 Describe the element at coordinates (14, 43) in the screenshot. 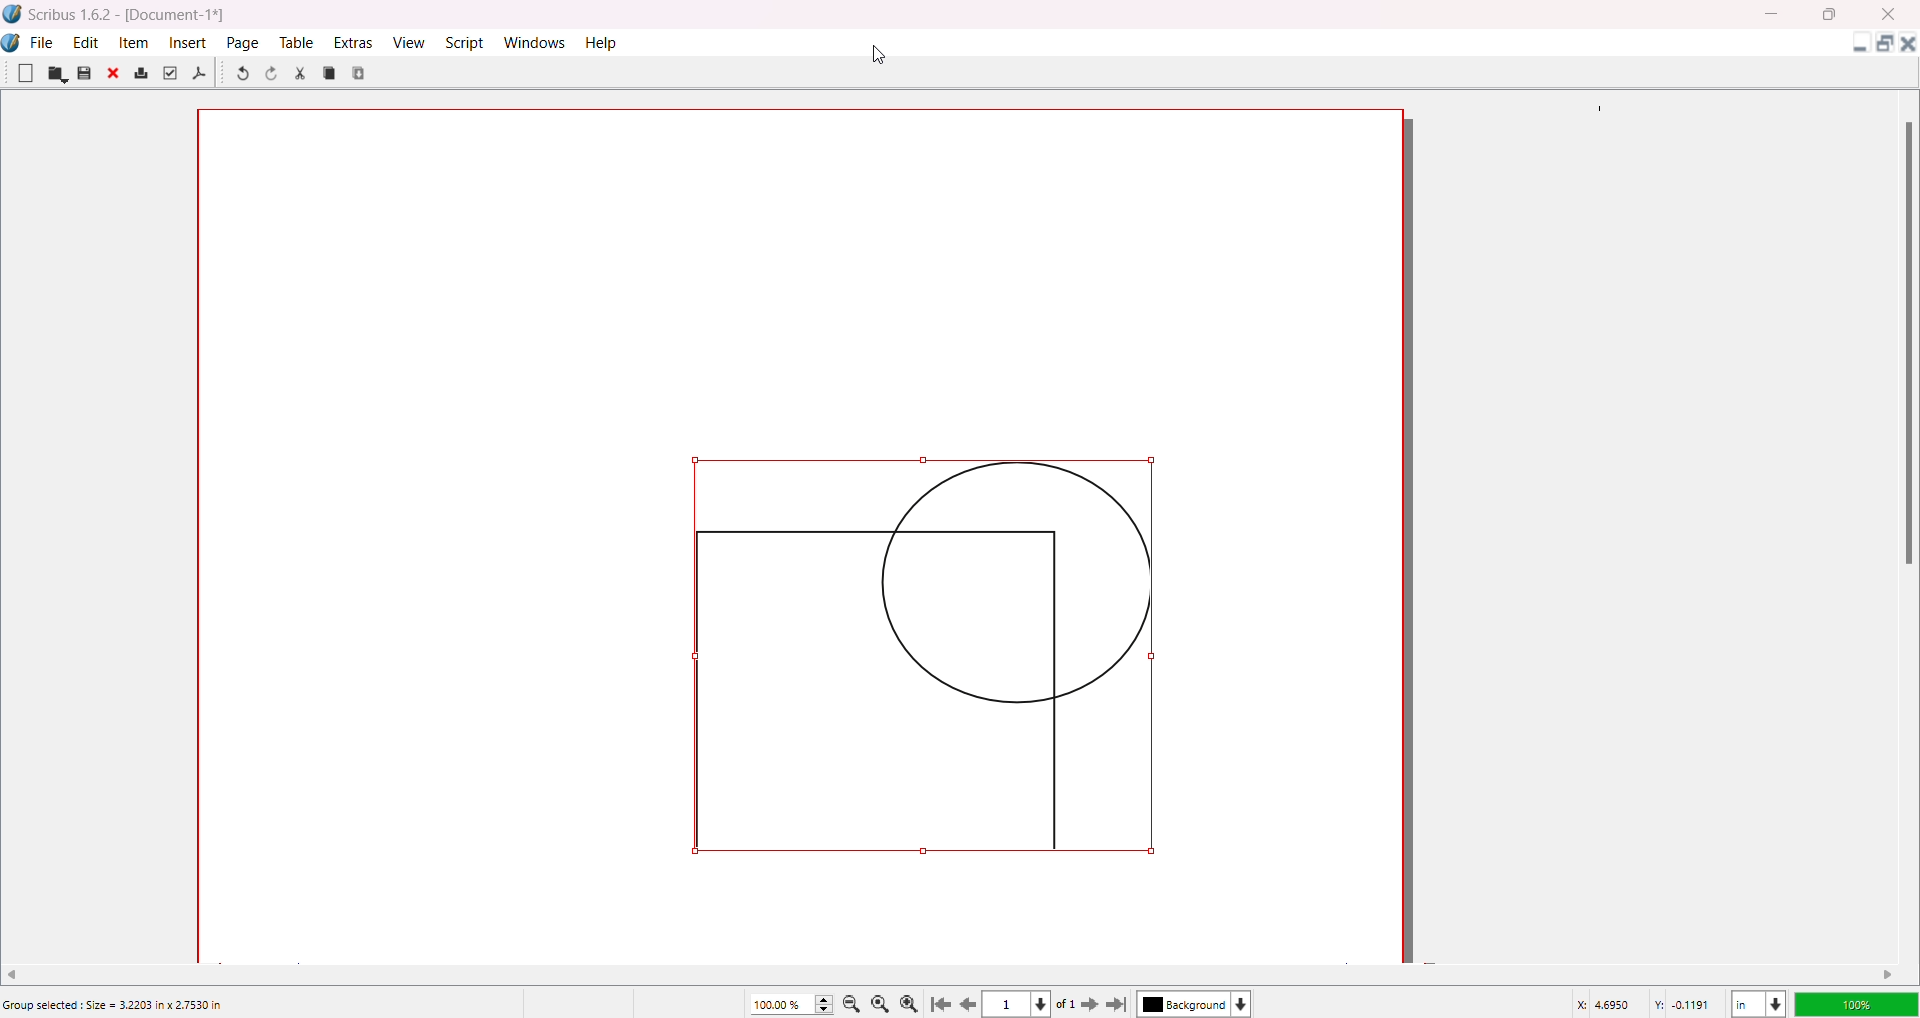

I see `Logo` at that location.